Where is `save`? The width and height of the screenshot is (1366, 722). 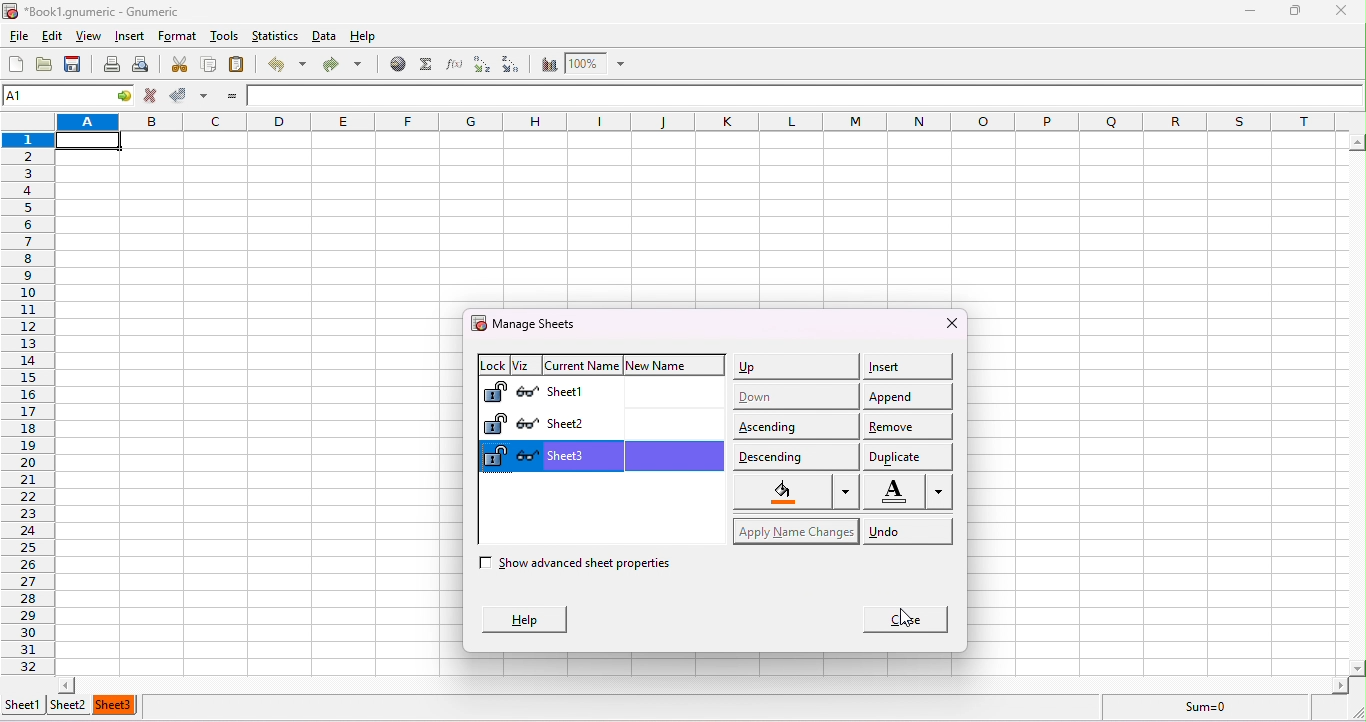
save is located at coordinates (76, 65).